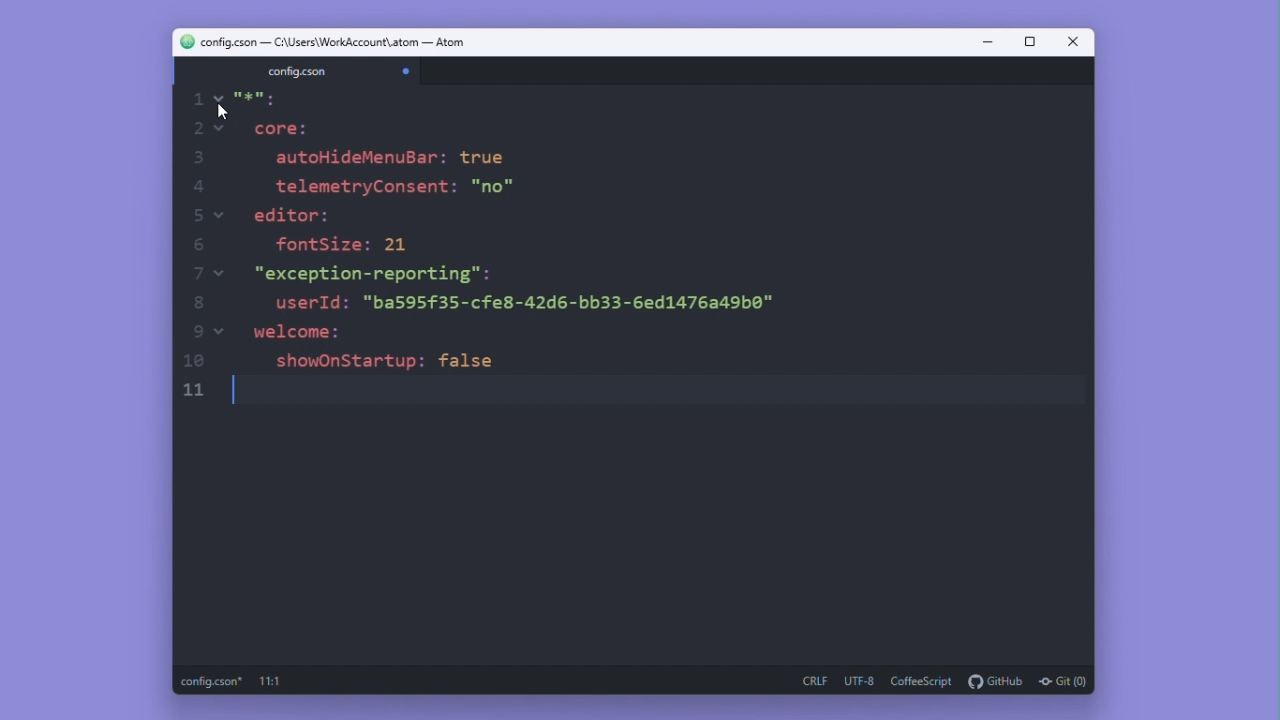 The width and height of the screenshot is (1280, 720). I want to click on Ld
core:
autoHideMenuBar: true
telemetryConsent: "no"
editor:
fontsize: 21
"exception-reporting":
userId: "ba595f35-cfe8-42d6-bb33-6ed1476a49b0"
welcome:
| showOnStartup: false, so click(502, 249).